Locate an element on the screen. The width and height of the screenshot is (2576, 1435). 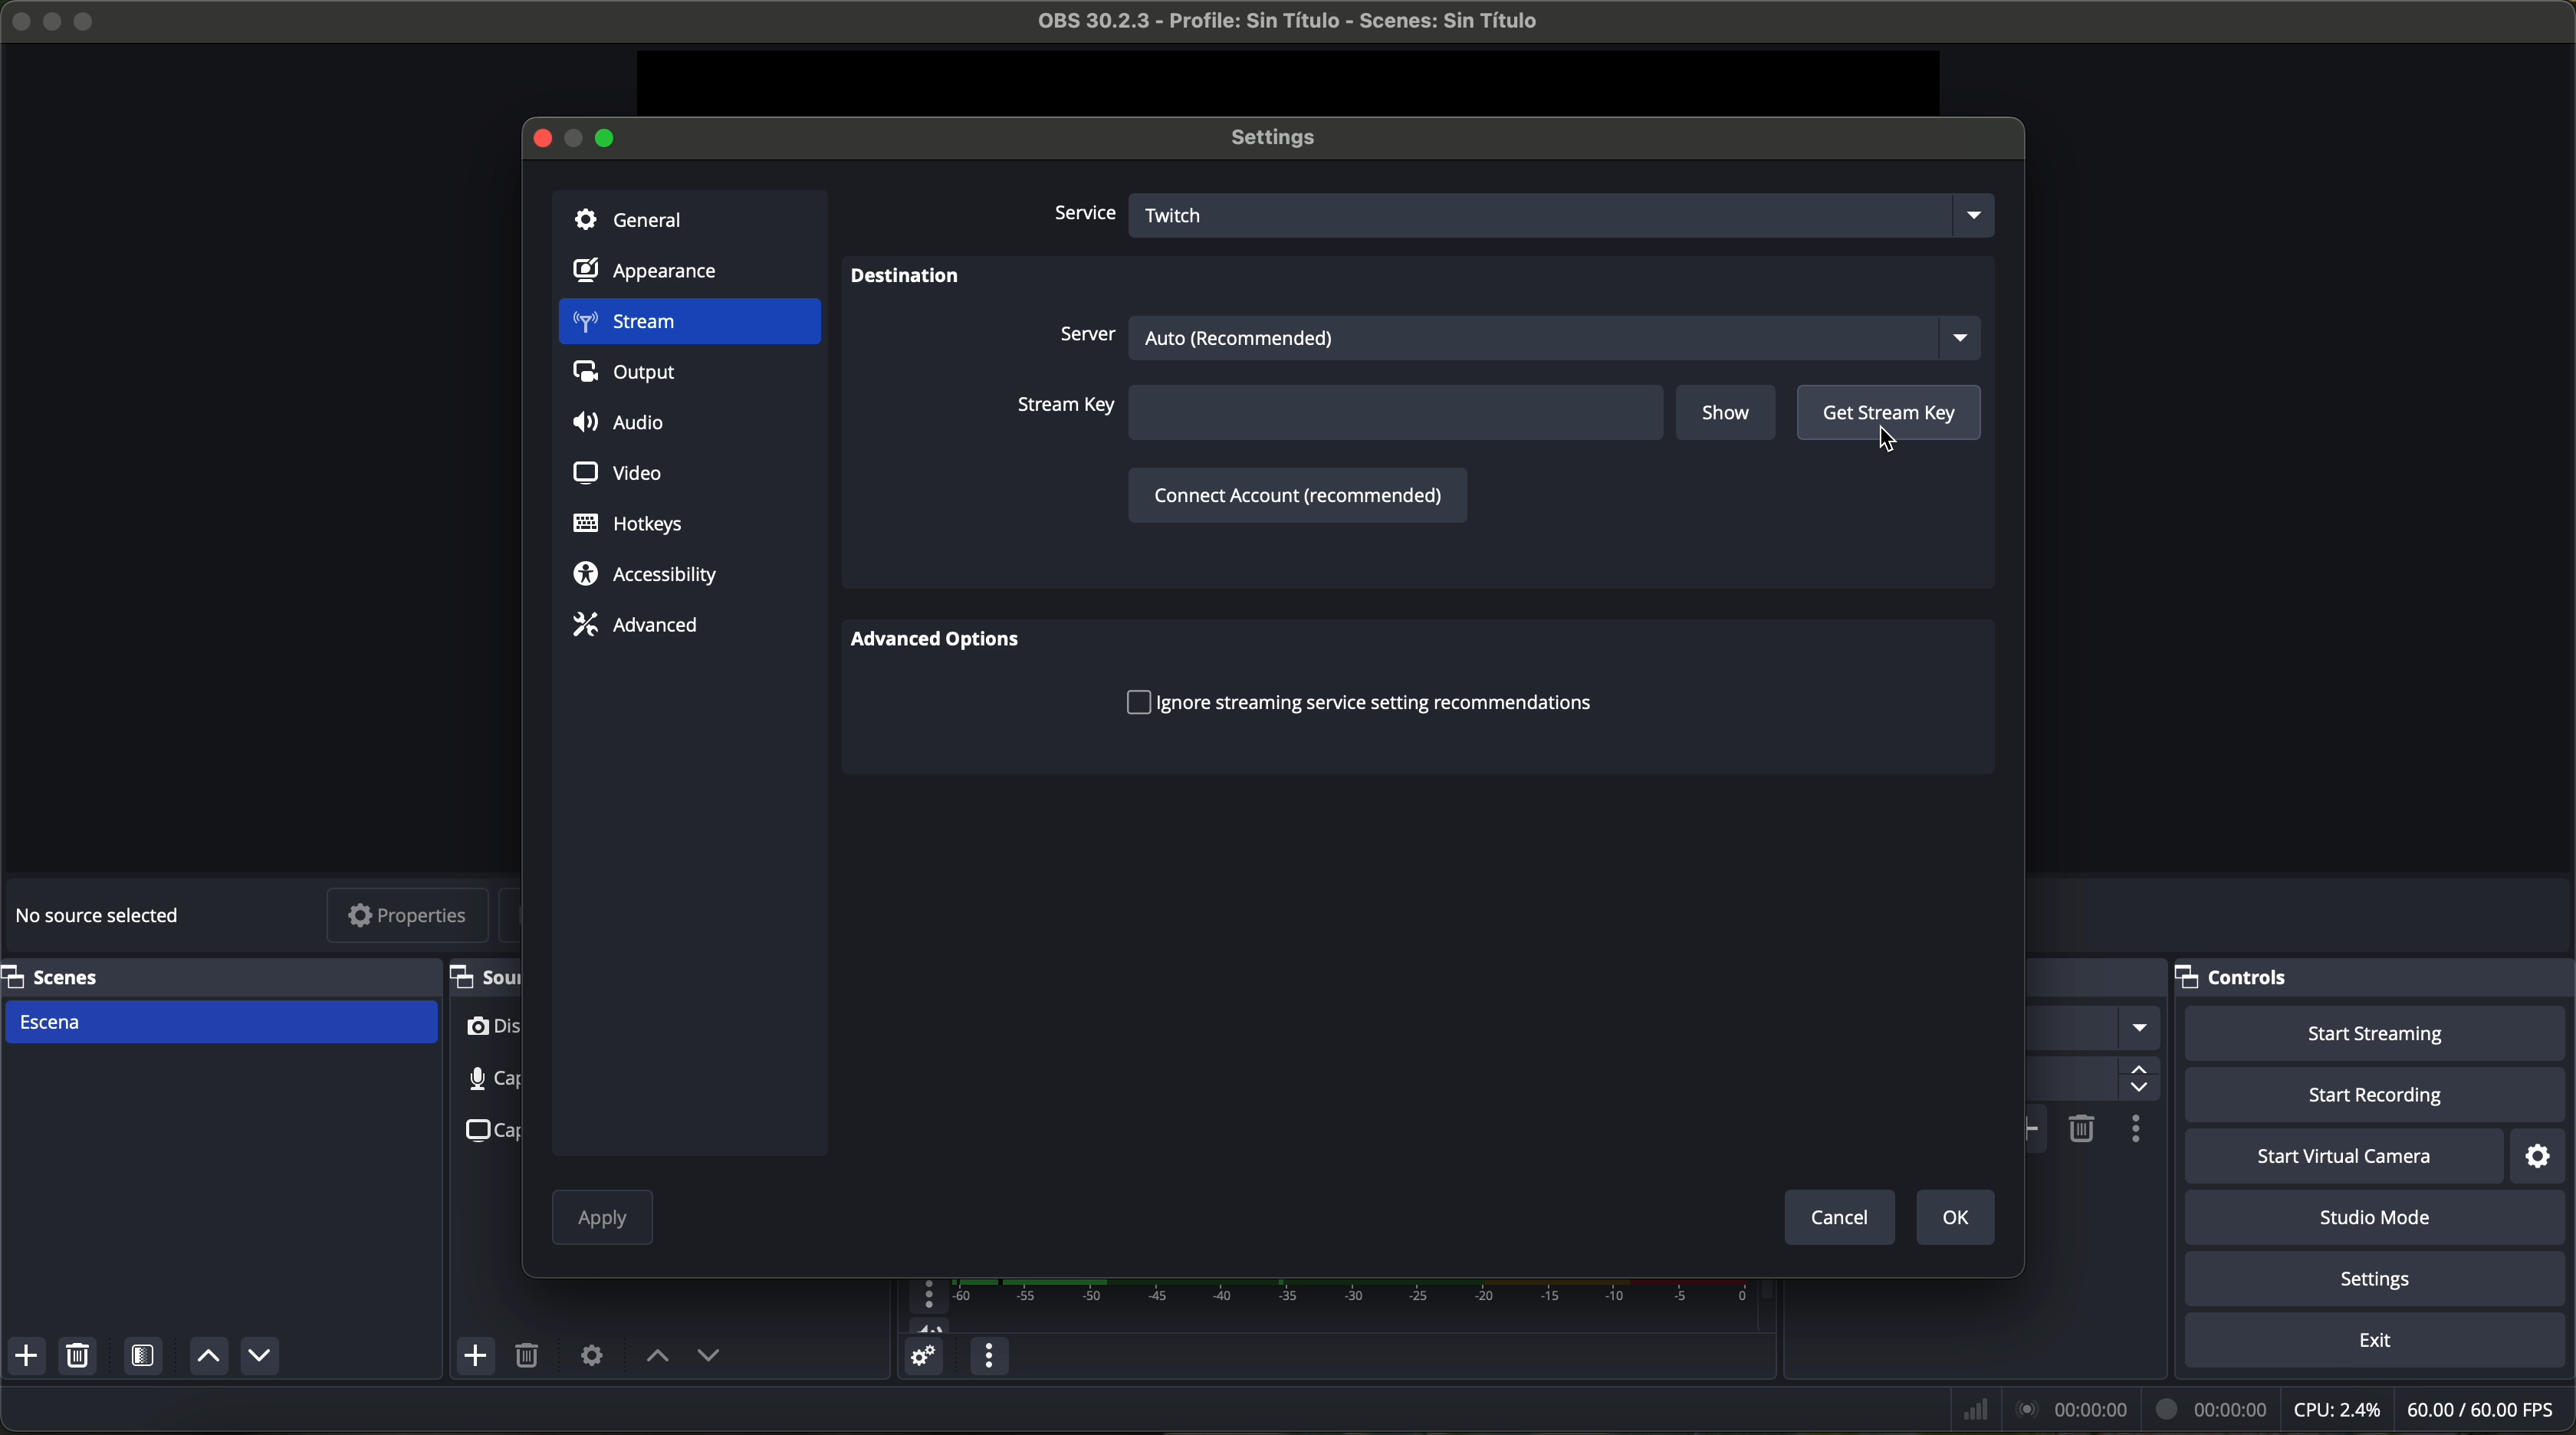
scenes is located at coordinates (214, 976).